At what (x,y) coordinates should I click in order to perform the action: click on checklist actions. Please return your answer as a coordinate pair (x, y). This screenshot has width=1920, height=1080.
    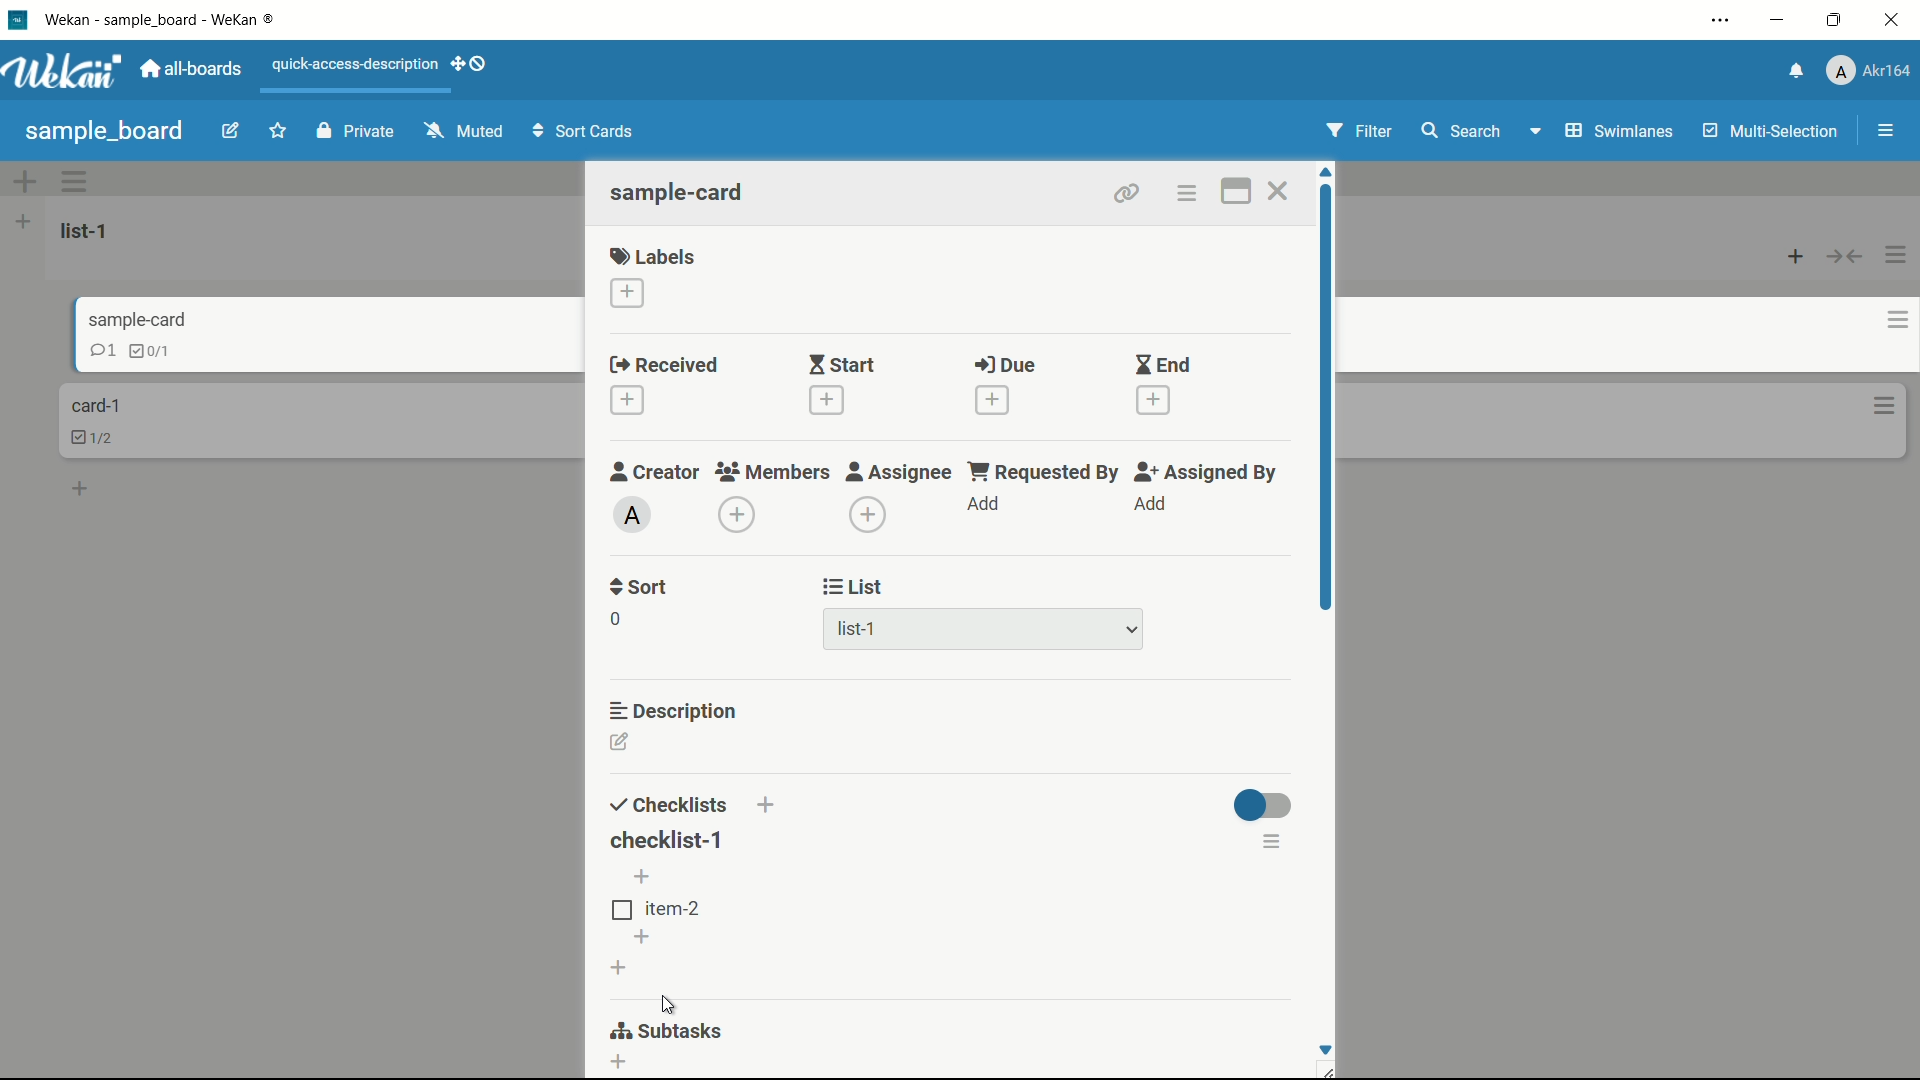
    Looking at the image, I should click on (1274, 841).